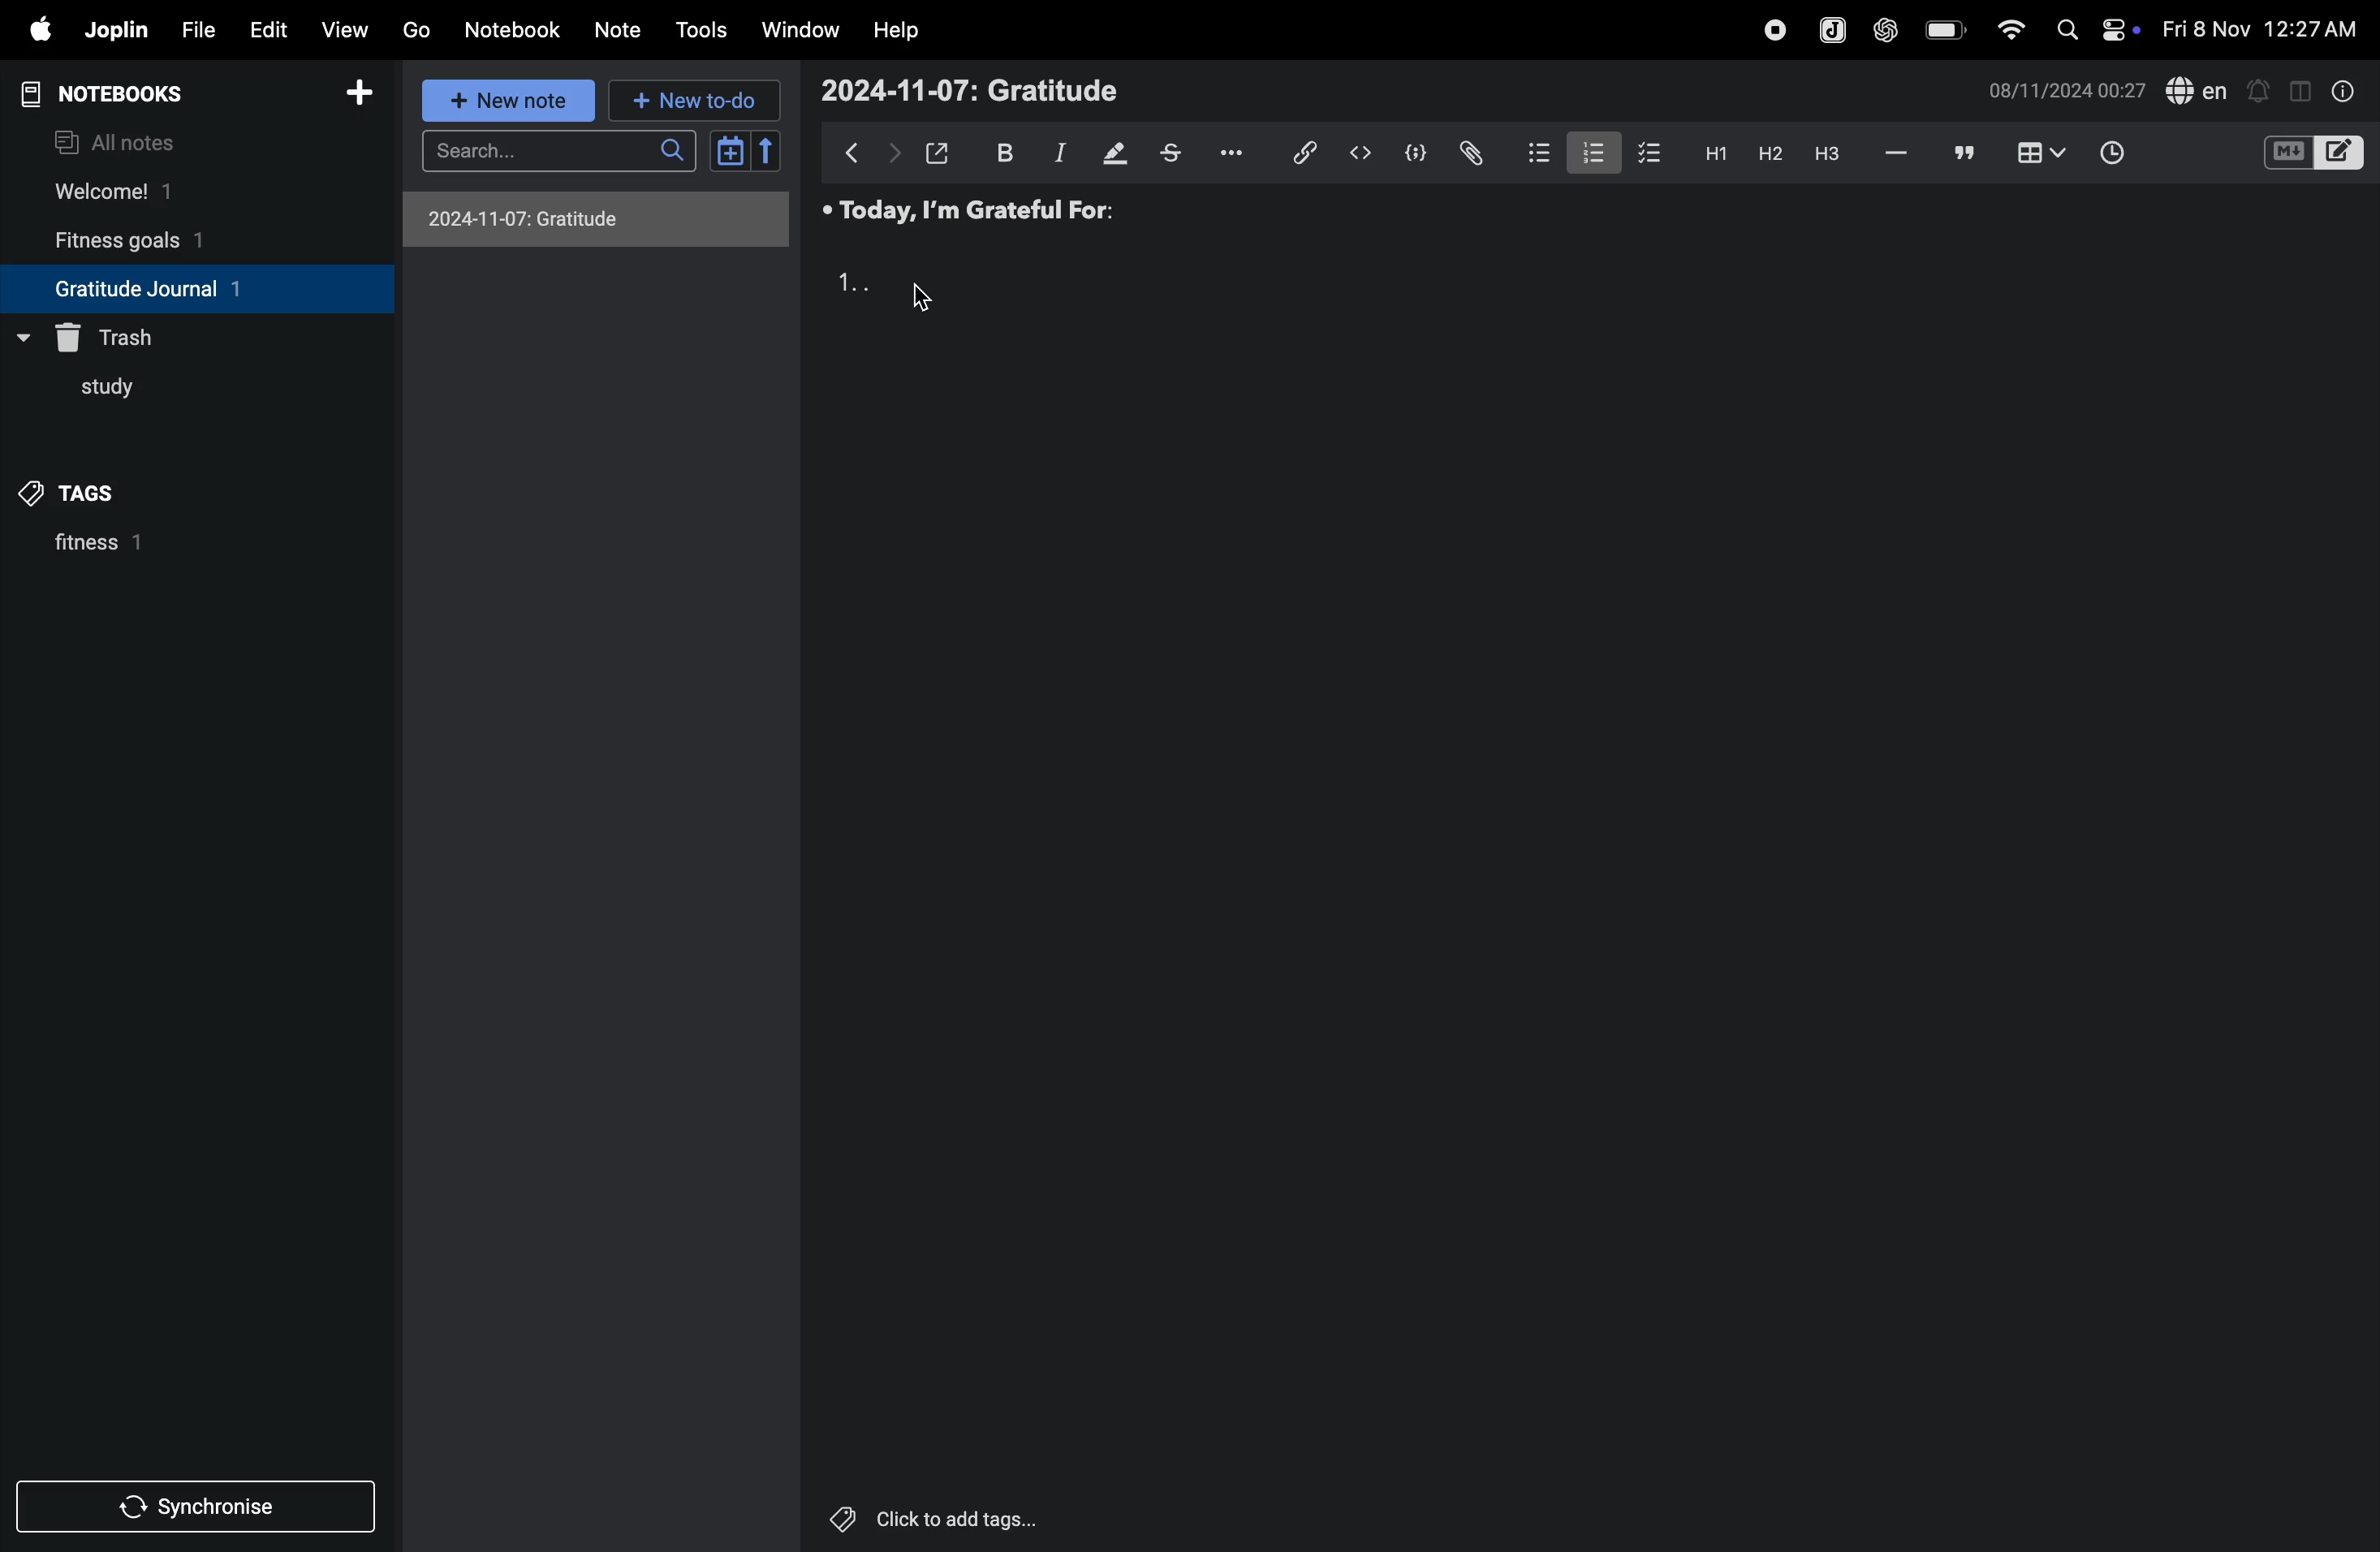 The image size is (2380, 1552). I want to click on record, so click(1771, 31).